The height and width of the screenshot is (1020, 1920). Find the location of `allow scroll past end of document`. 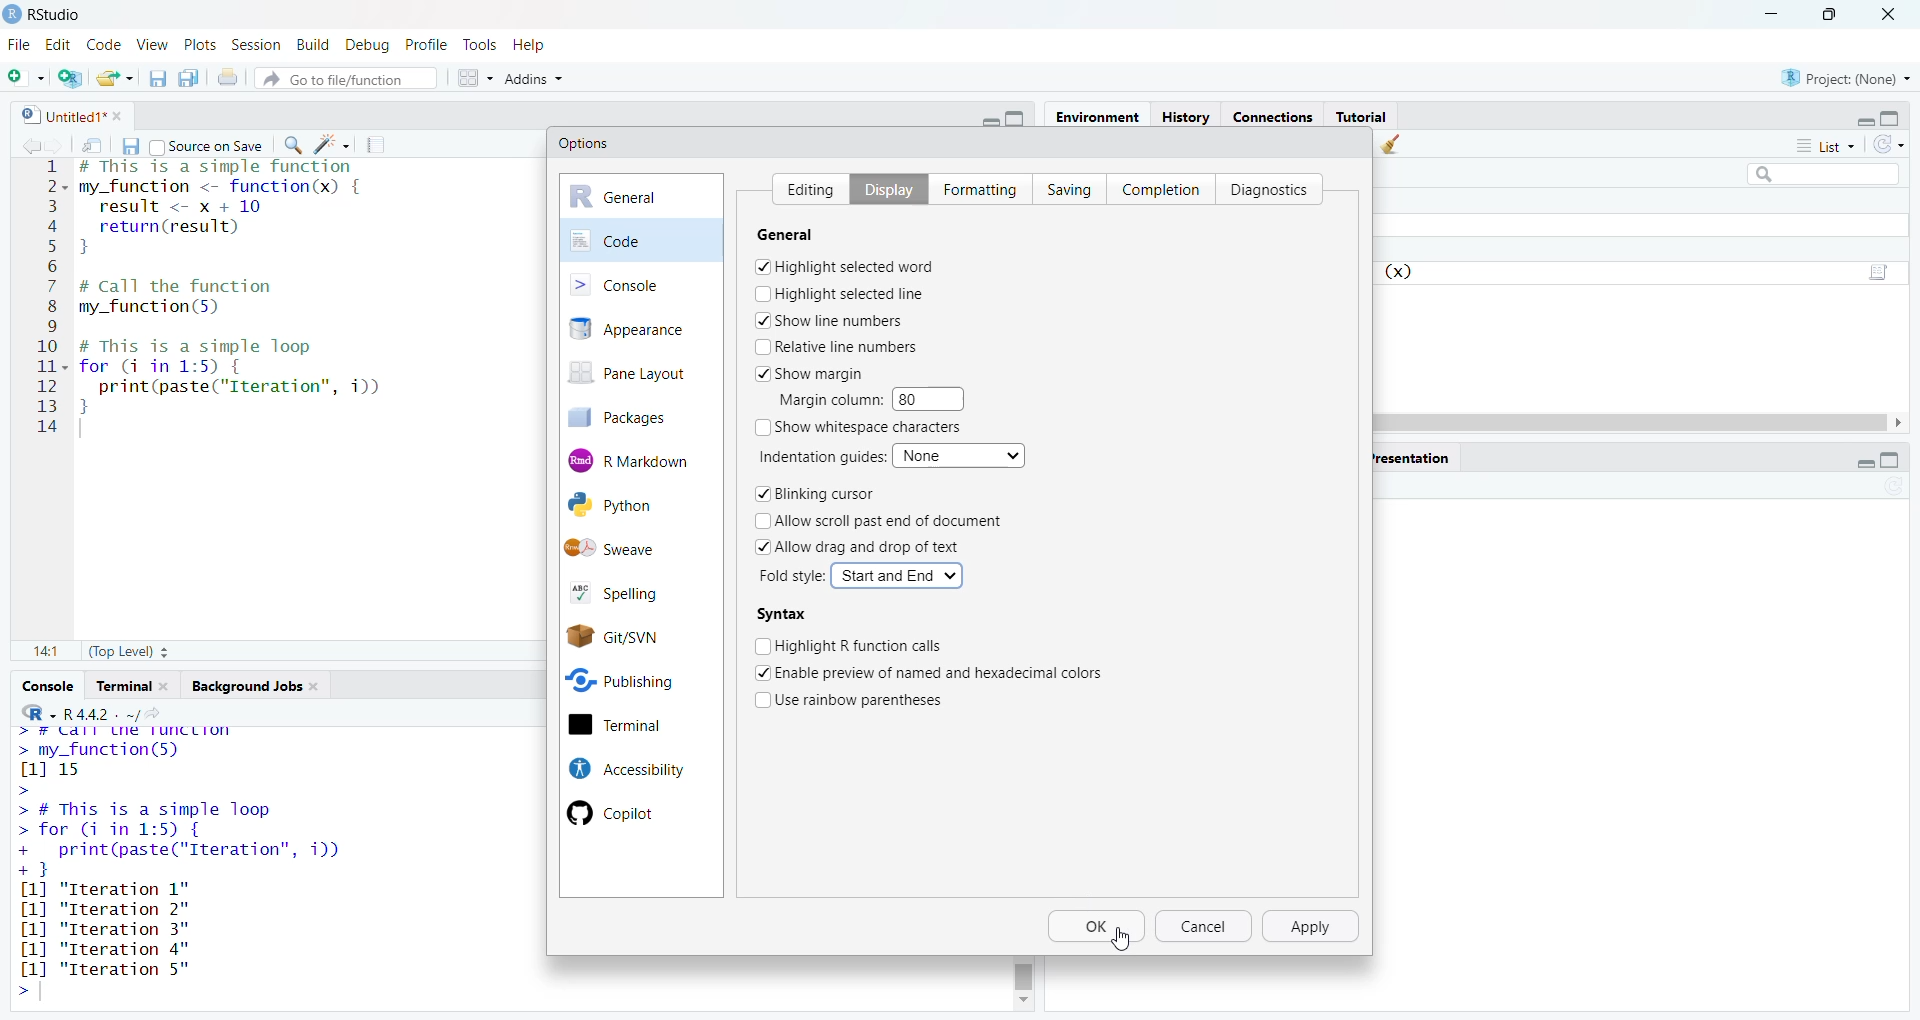

allow scroll past end of document is located at coordinates (890, 521).